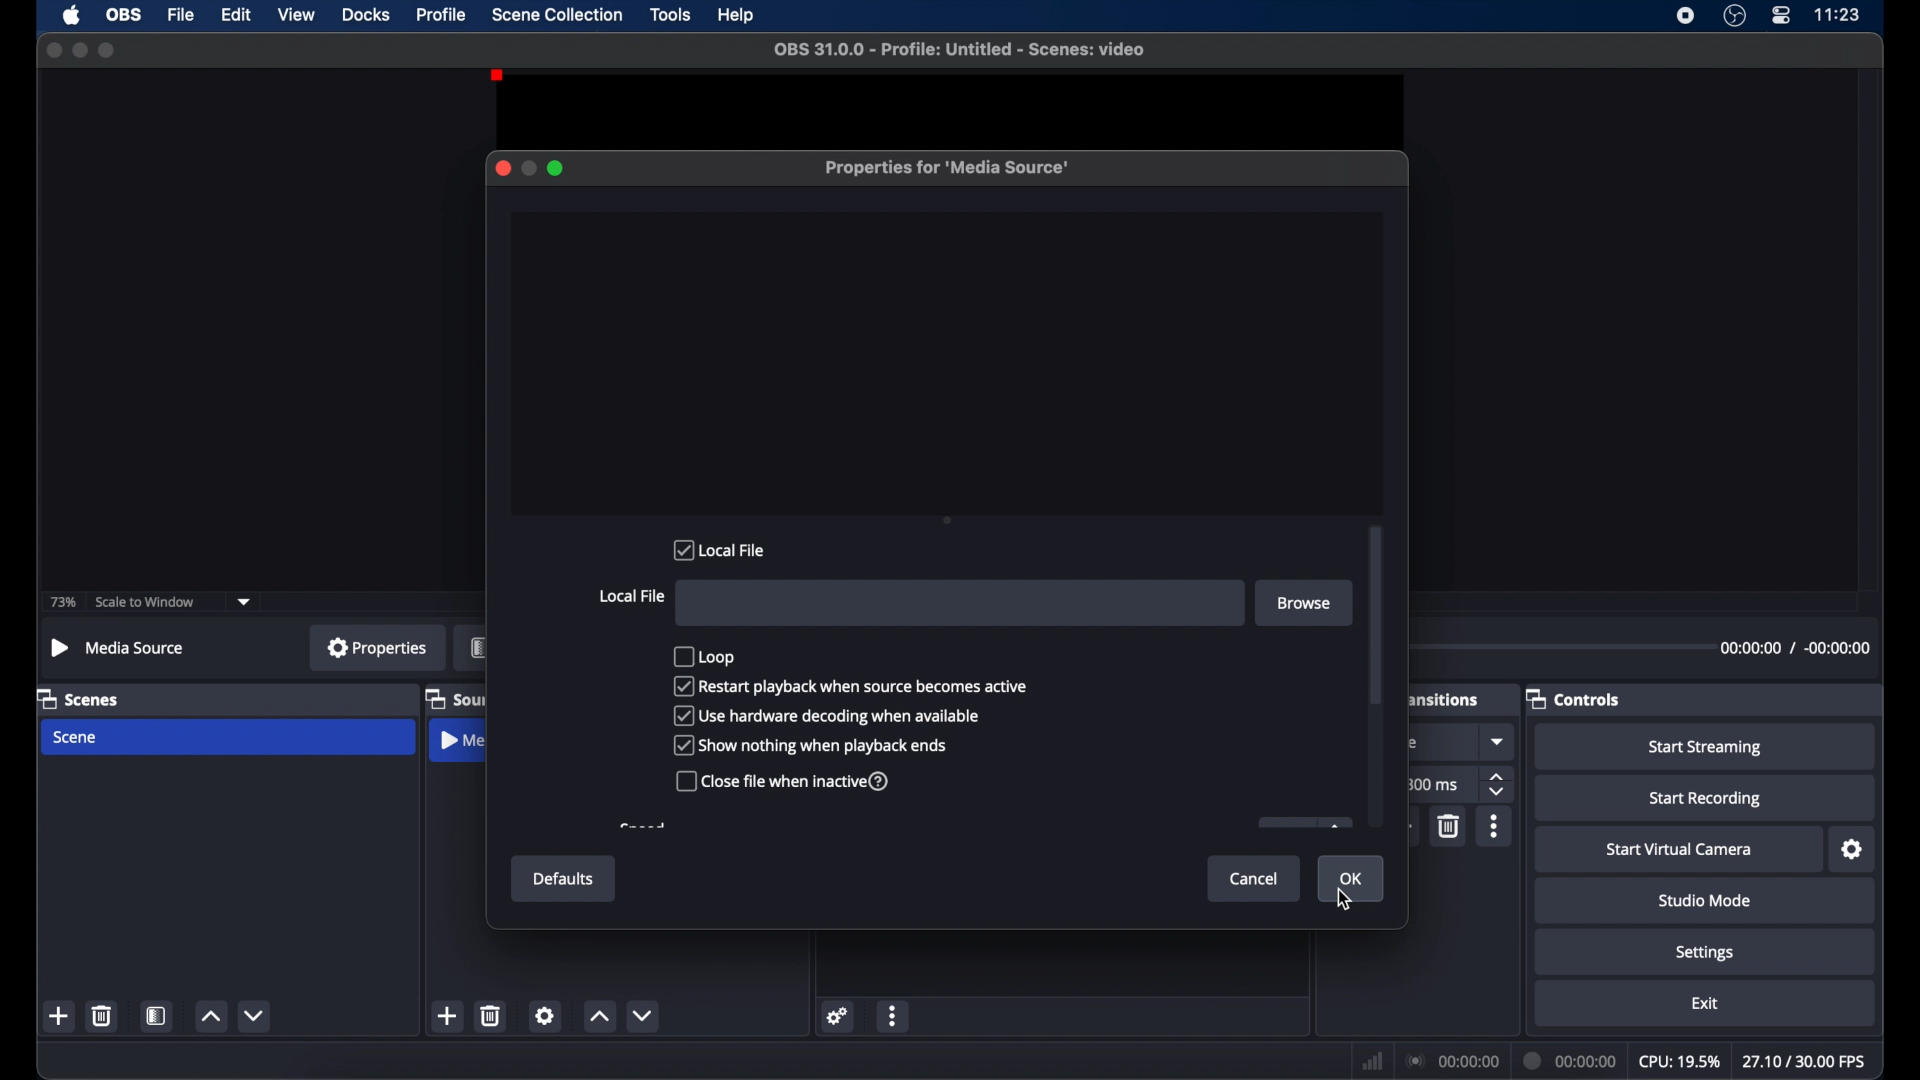  I want to click on add, so click(446, 1015).